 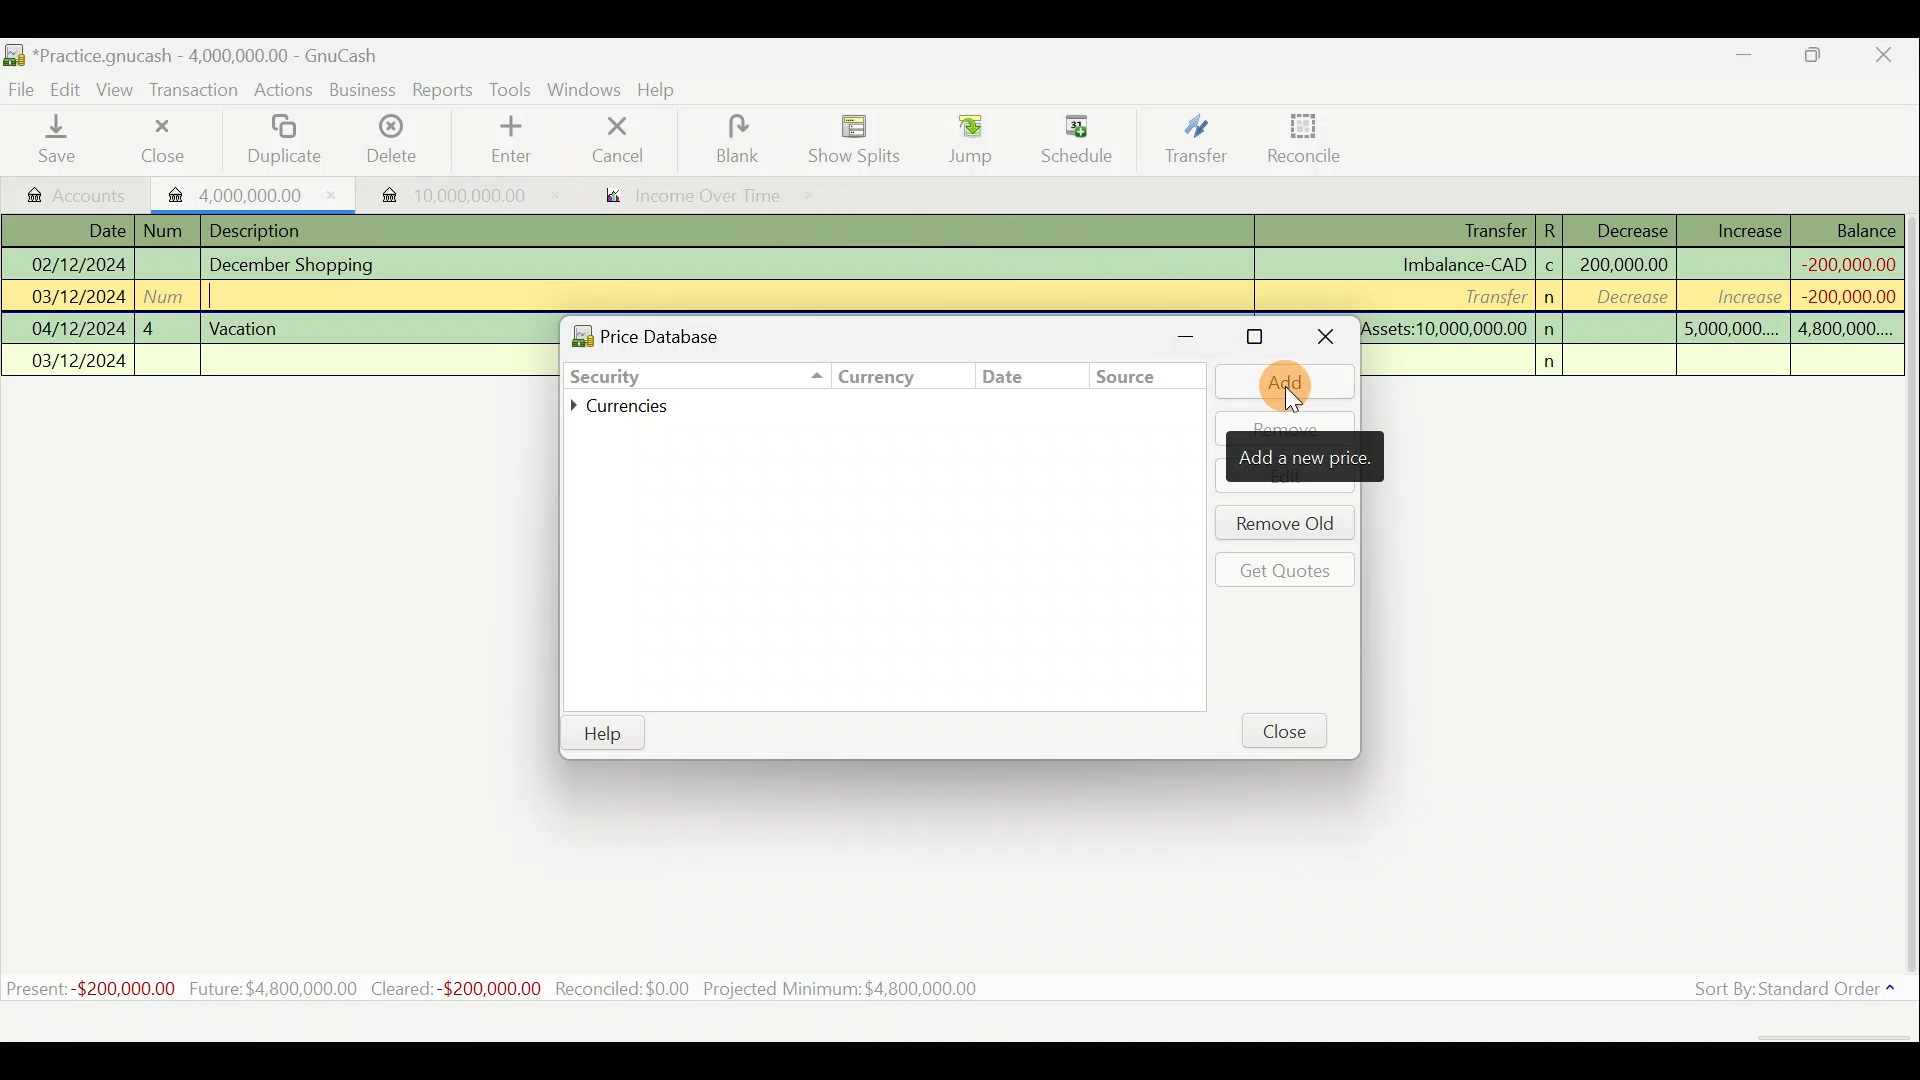 What do you see at coordinates (962, 140) in the screenshot?
I see `Jump` at bounding box center [962, 140].